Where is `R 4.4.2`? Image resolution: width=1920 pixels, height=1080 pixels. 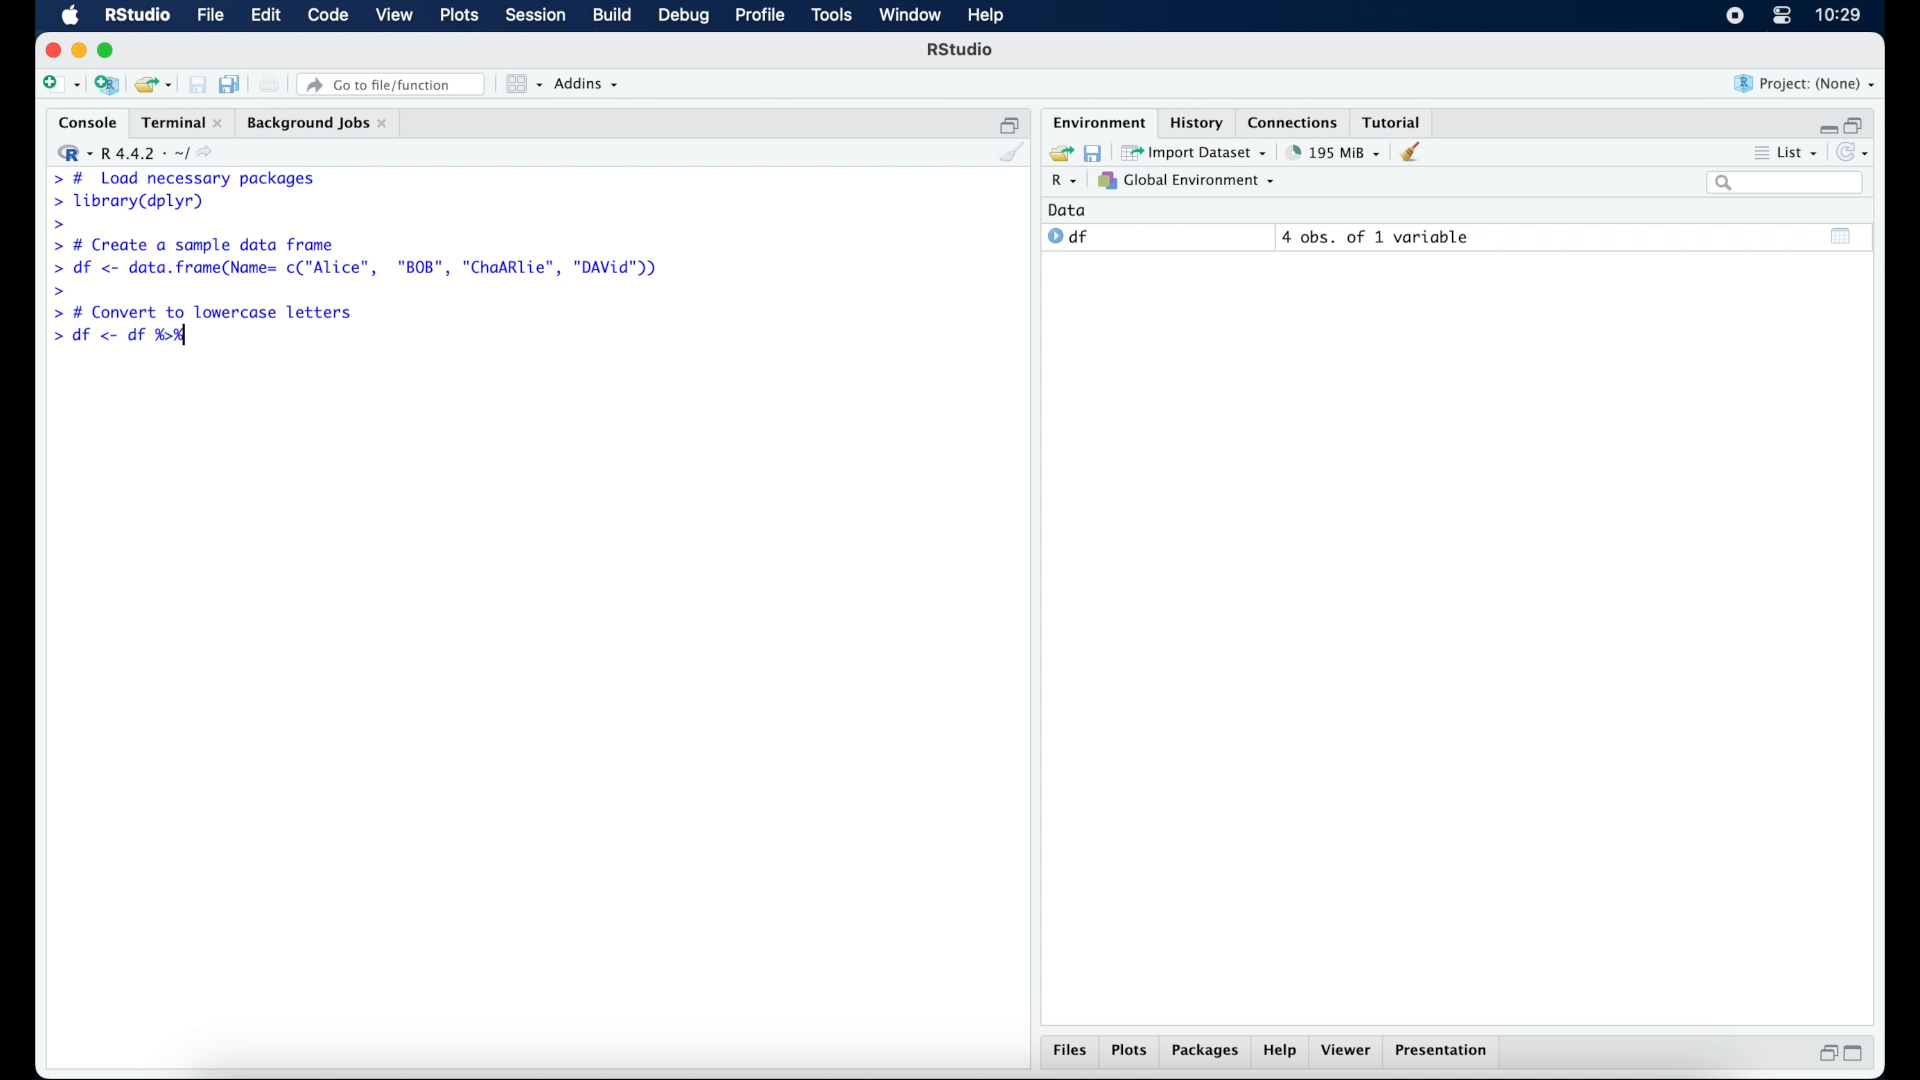
R 4.4.2 is located at coordinates (140, 154).